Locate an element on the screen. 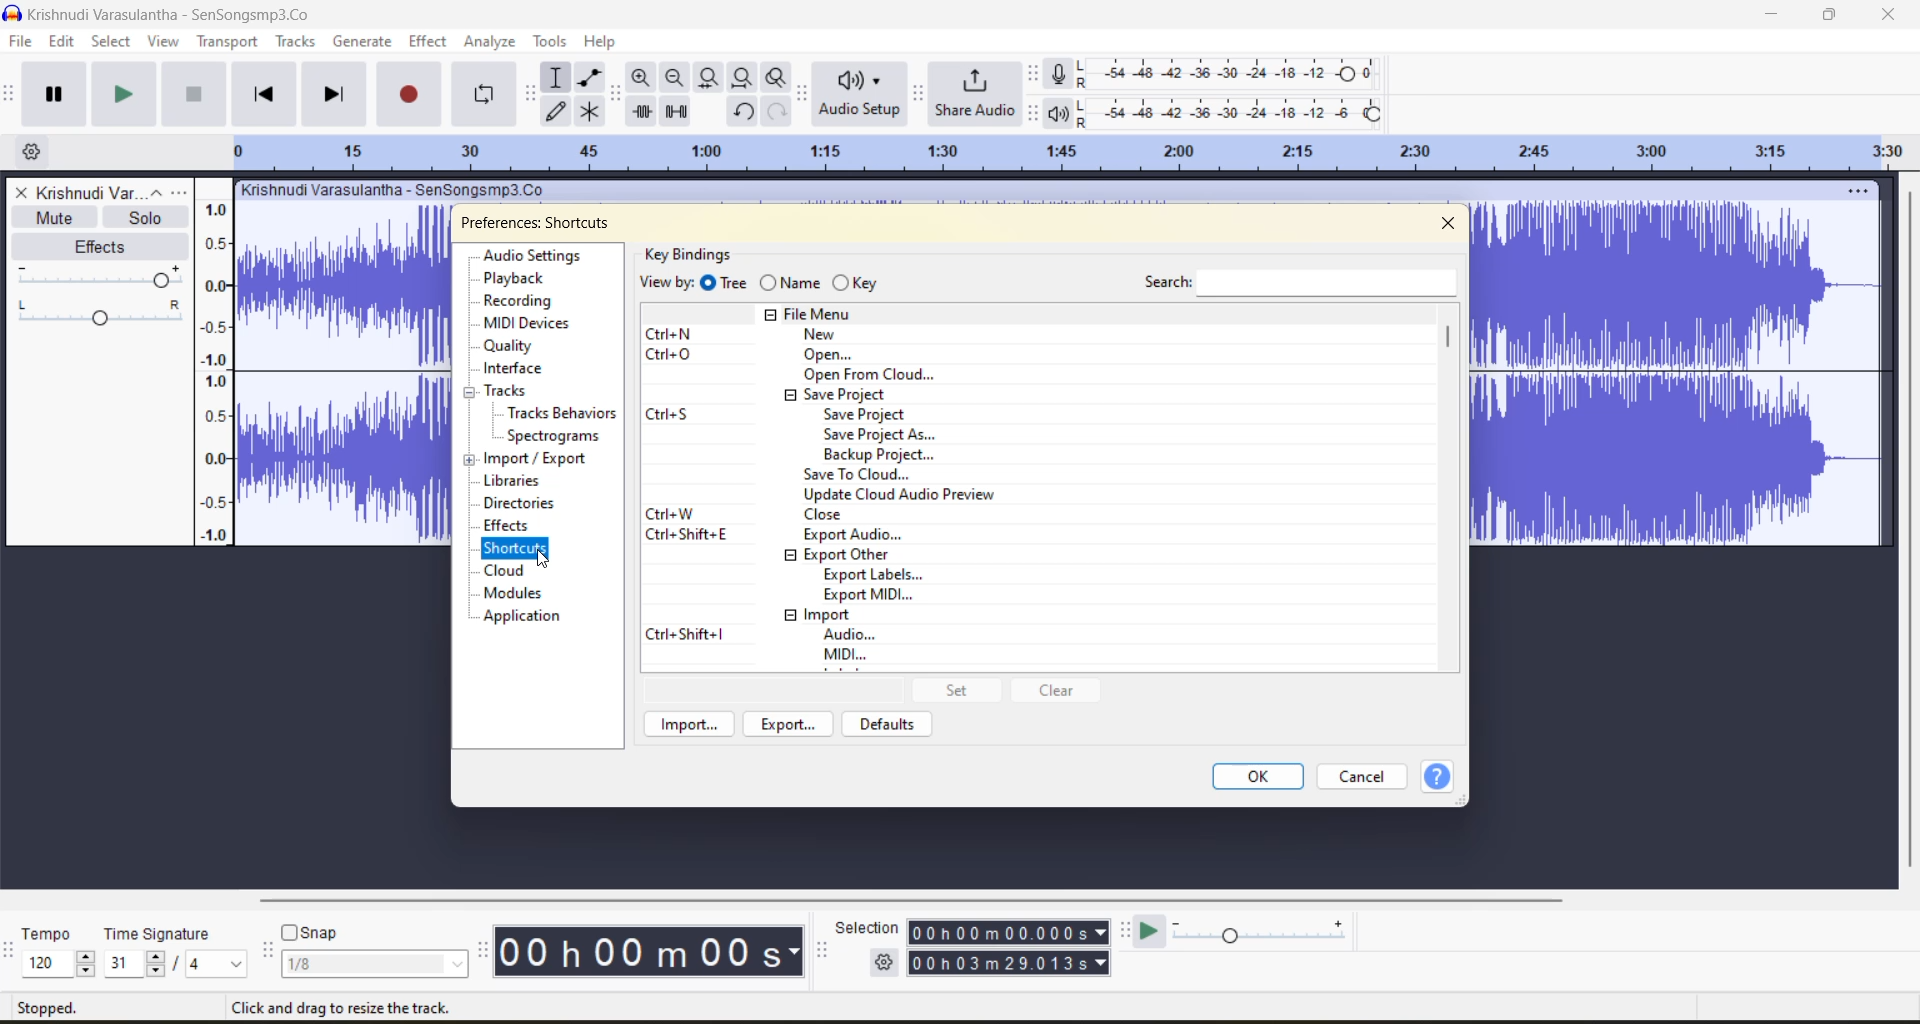 This screenshot has height=1024, width=1920. preferences audio settings is located at coordinates (576, 222).